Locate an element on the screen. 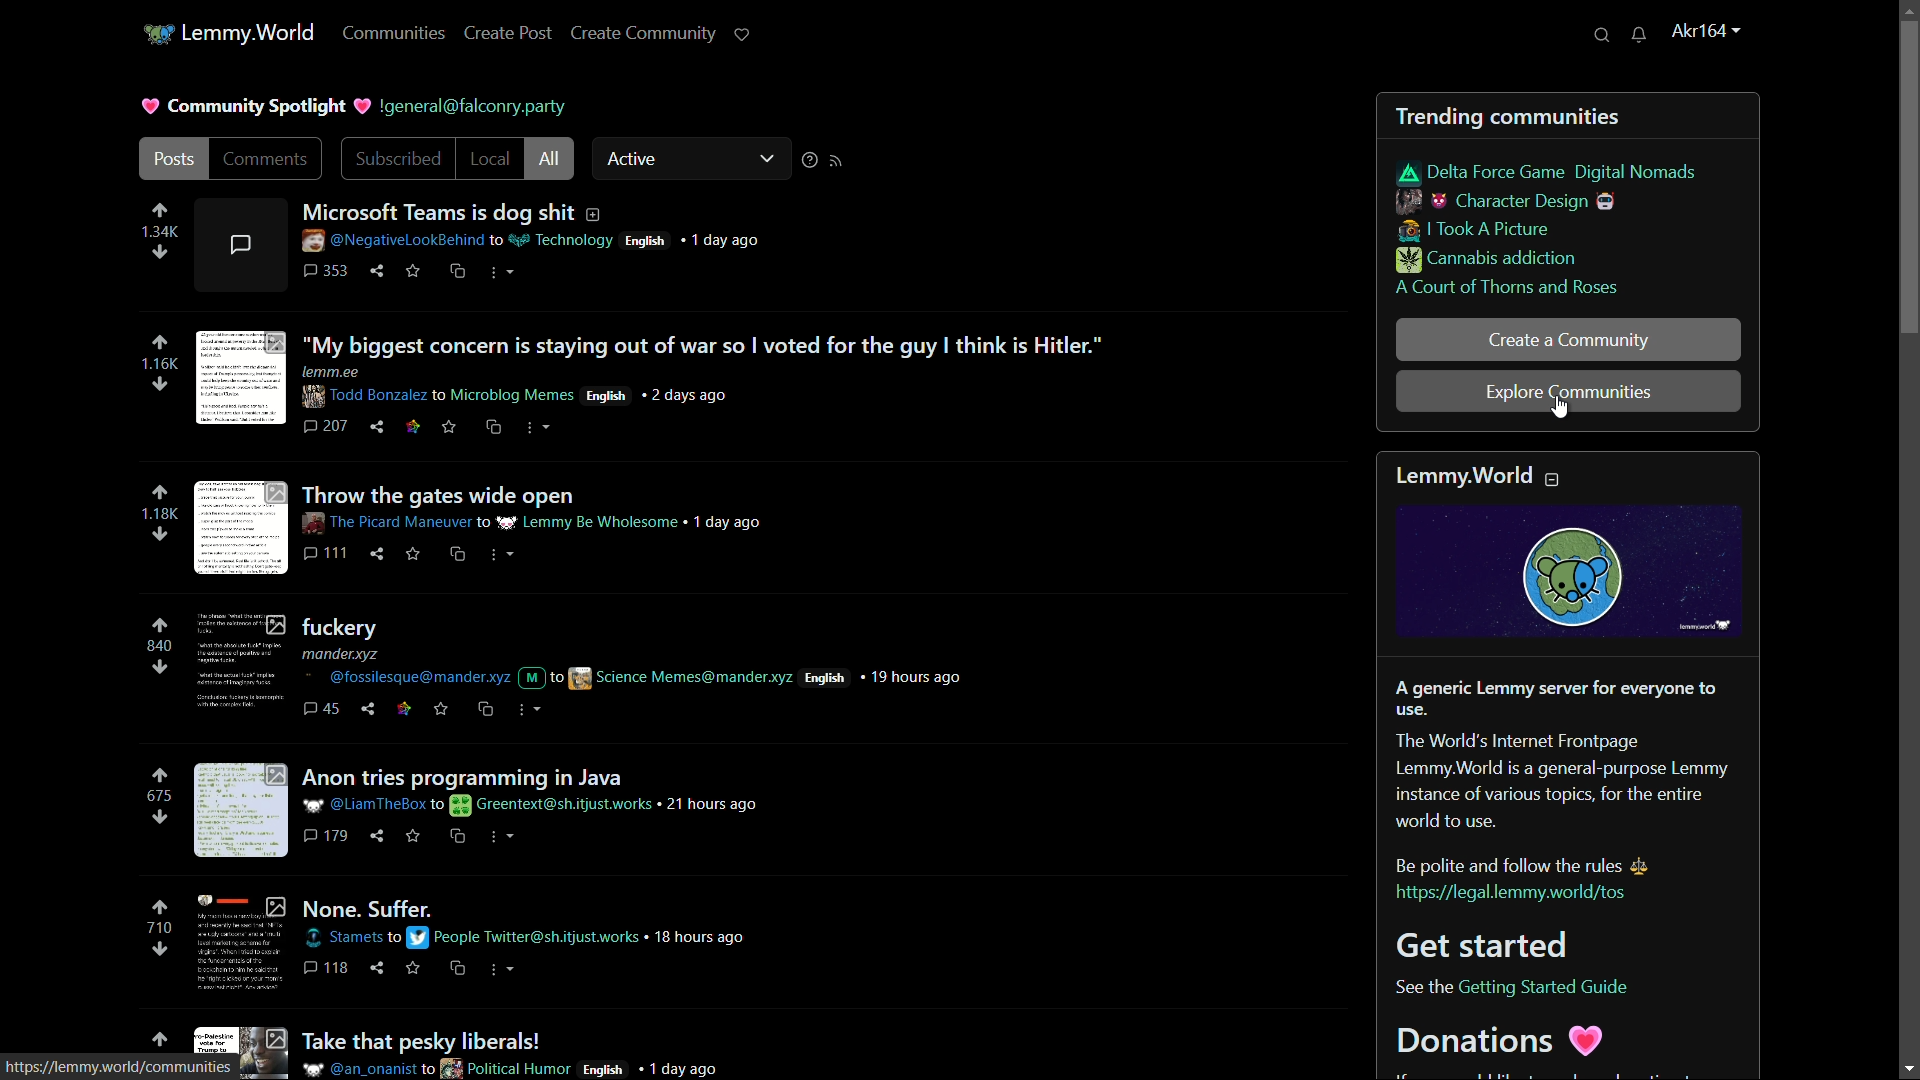 This screenshot has height=1080, width=1920. comments is located at coordinates (324, 834).